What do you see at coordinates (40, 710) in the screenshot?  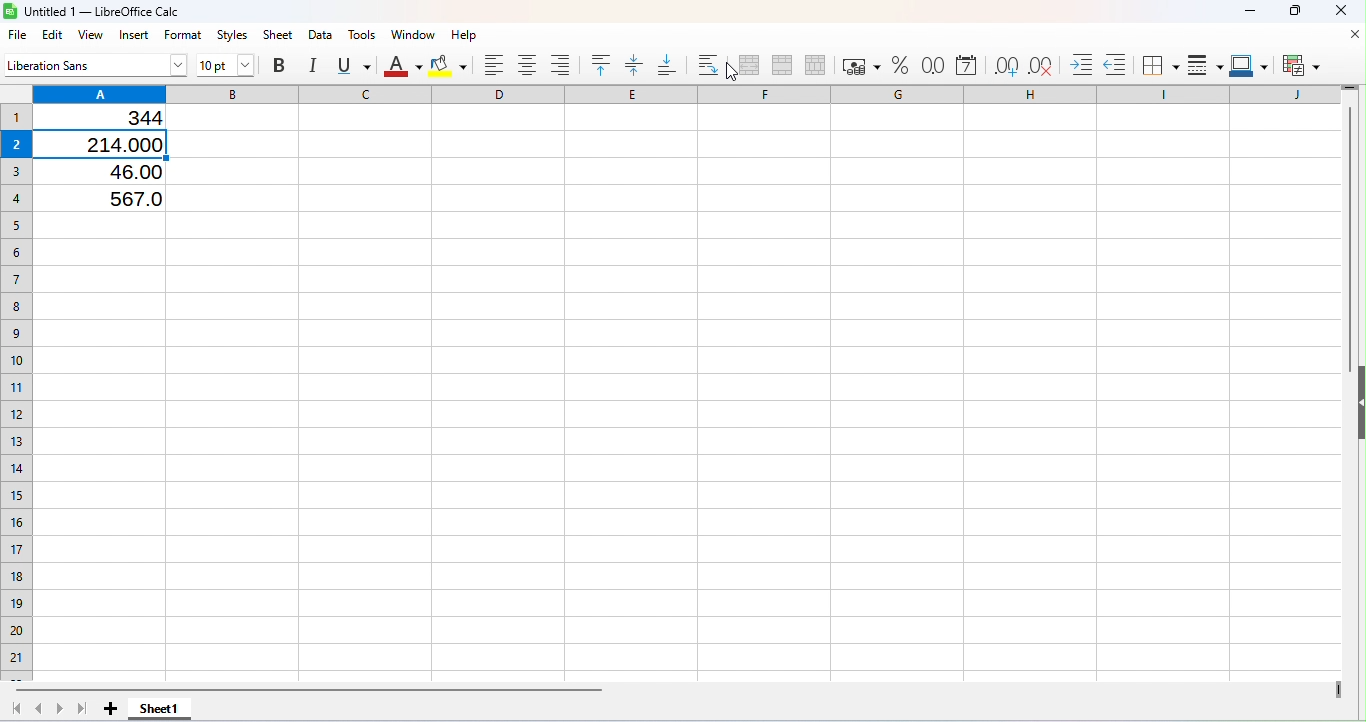 I see `Scroll to previous sheet` at bounding box center [40, 710].